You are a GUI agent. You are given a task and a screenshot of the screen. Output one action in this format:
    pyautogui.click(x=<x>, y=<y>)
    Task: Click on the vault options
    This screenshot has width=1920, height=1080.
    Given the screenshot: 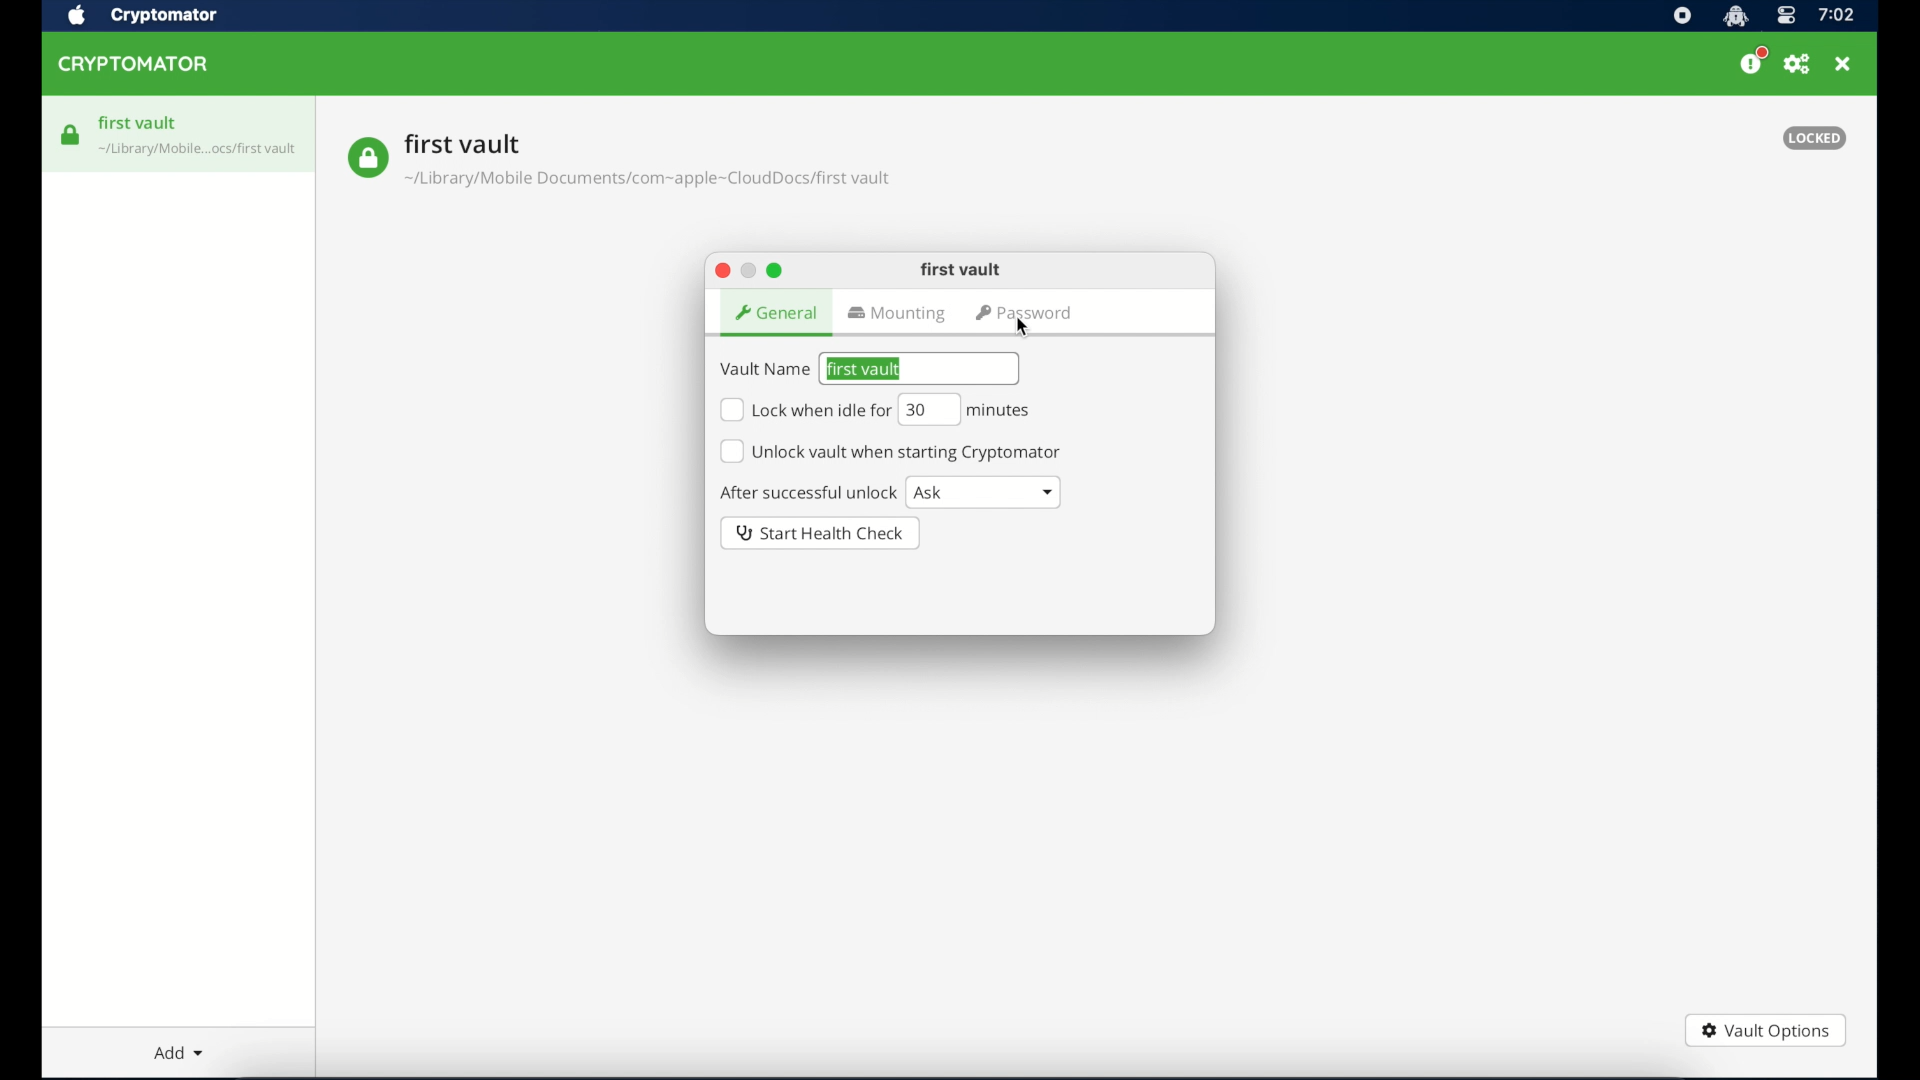 What is the action you would take?
    pyautogui.click(x=1765, y=1033)
    